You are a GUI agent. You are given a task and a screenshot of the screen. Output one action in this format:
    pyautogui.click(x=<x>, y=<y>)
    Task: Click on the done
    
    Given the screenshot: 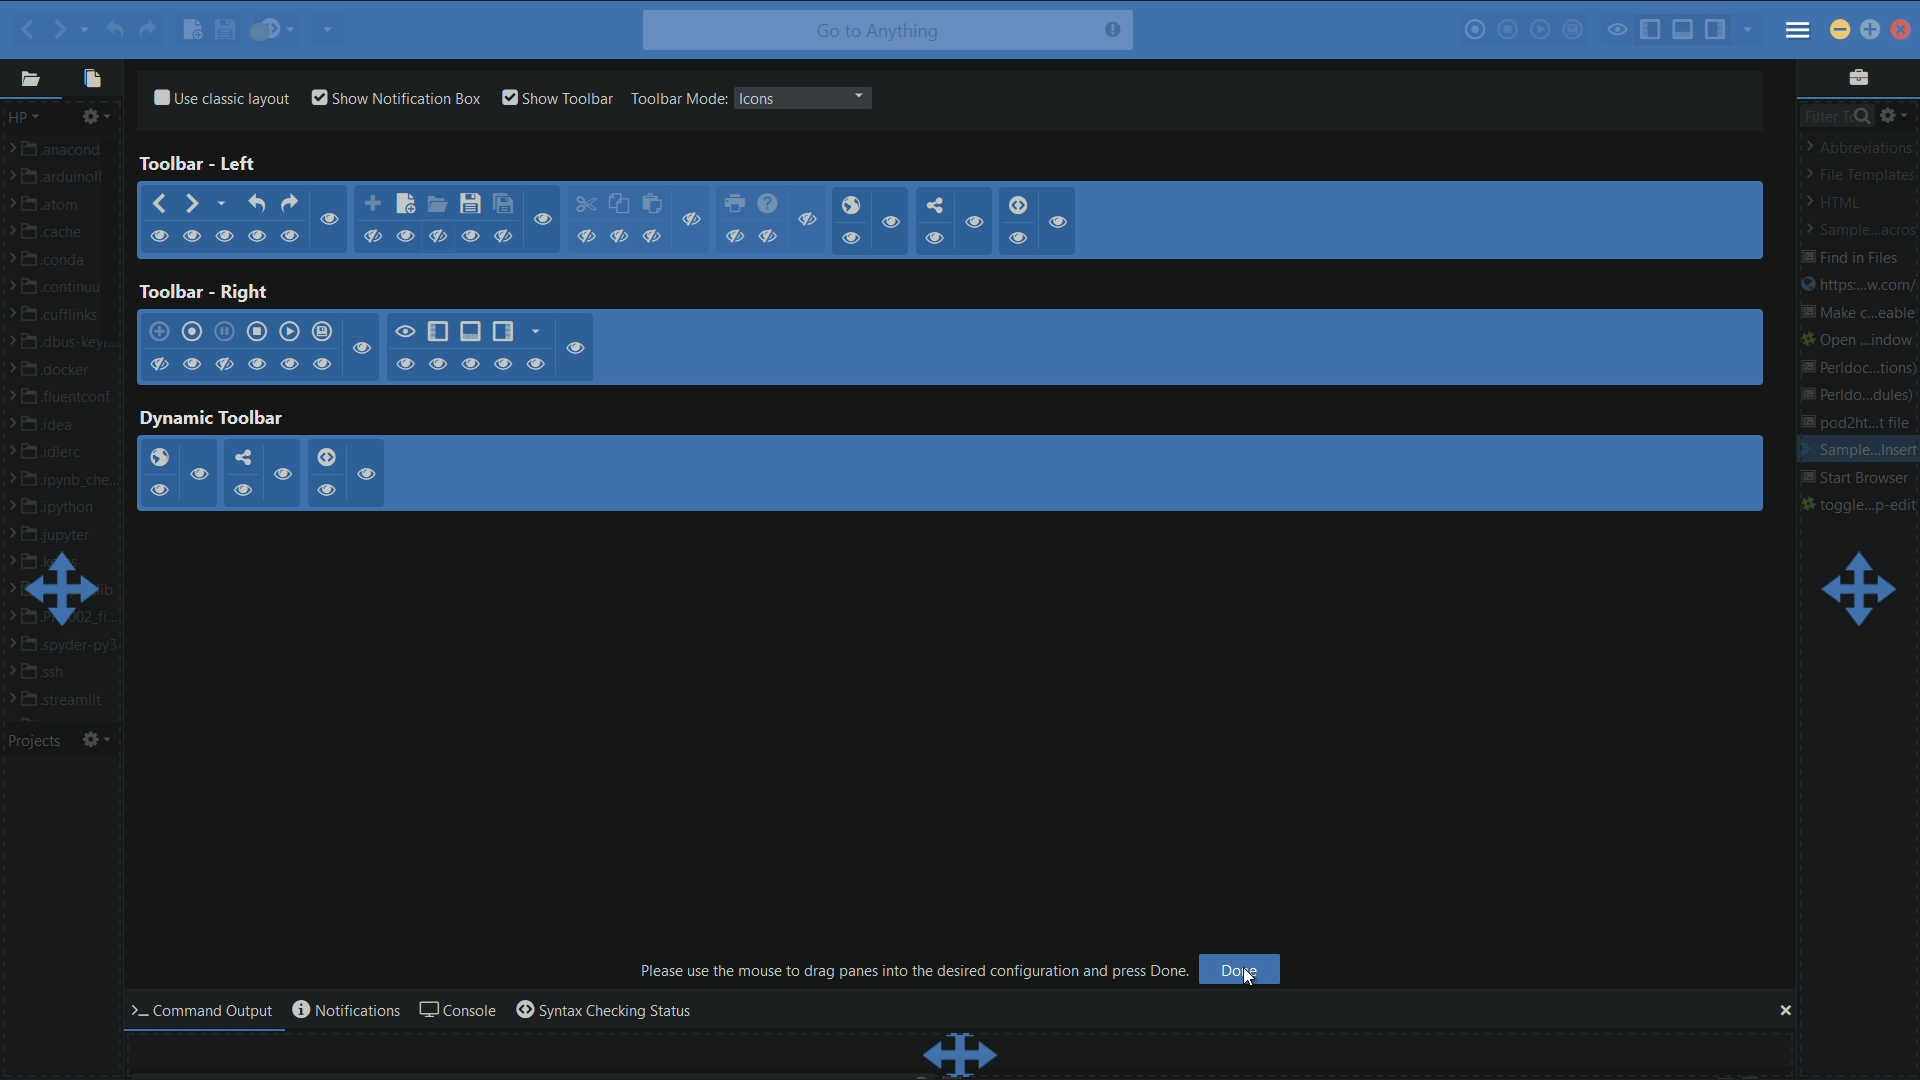 What is the action you would take?
    pyautogui.click(x=1241, y=970)
    